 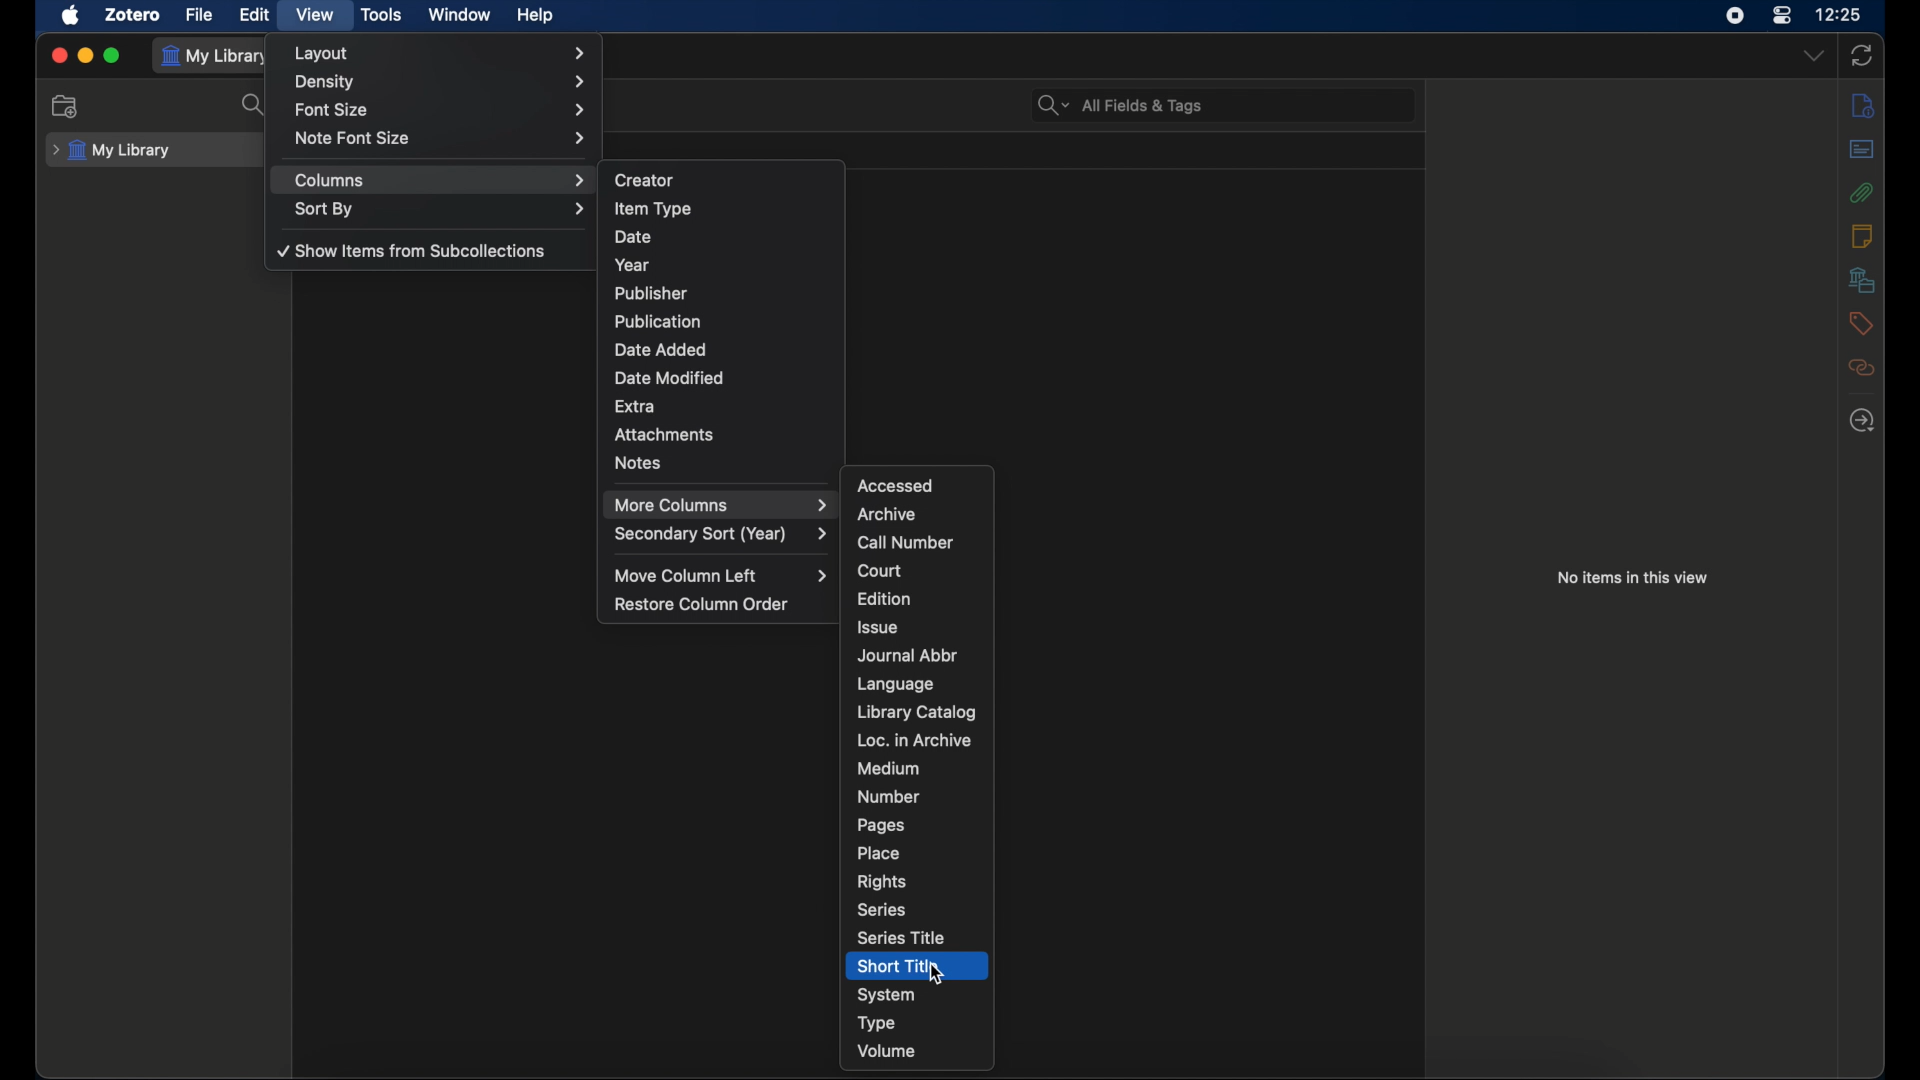 What do you see at coordinates (670, 378) in the screenshot?
I see `date modified` at bounding box center [670, 378].